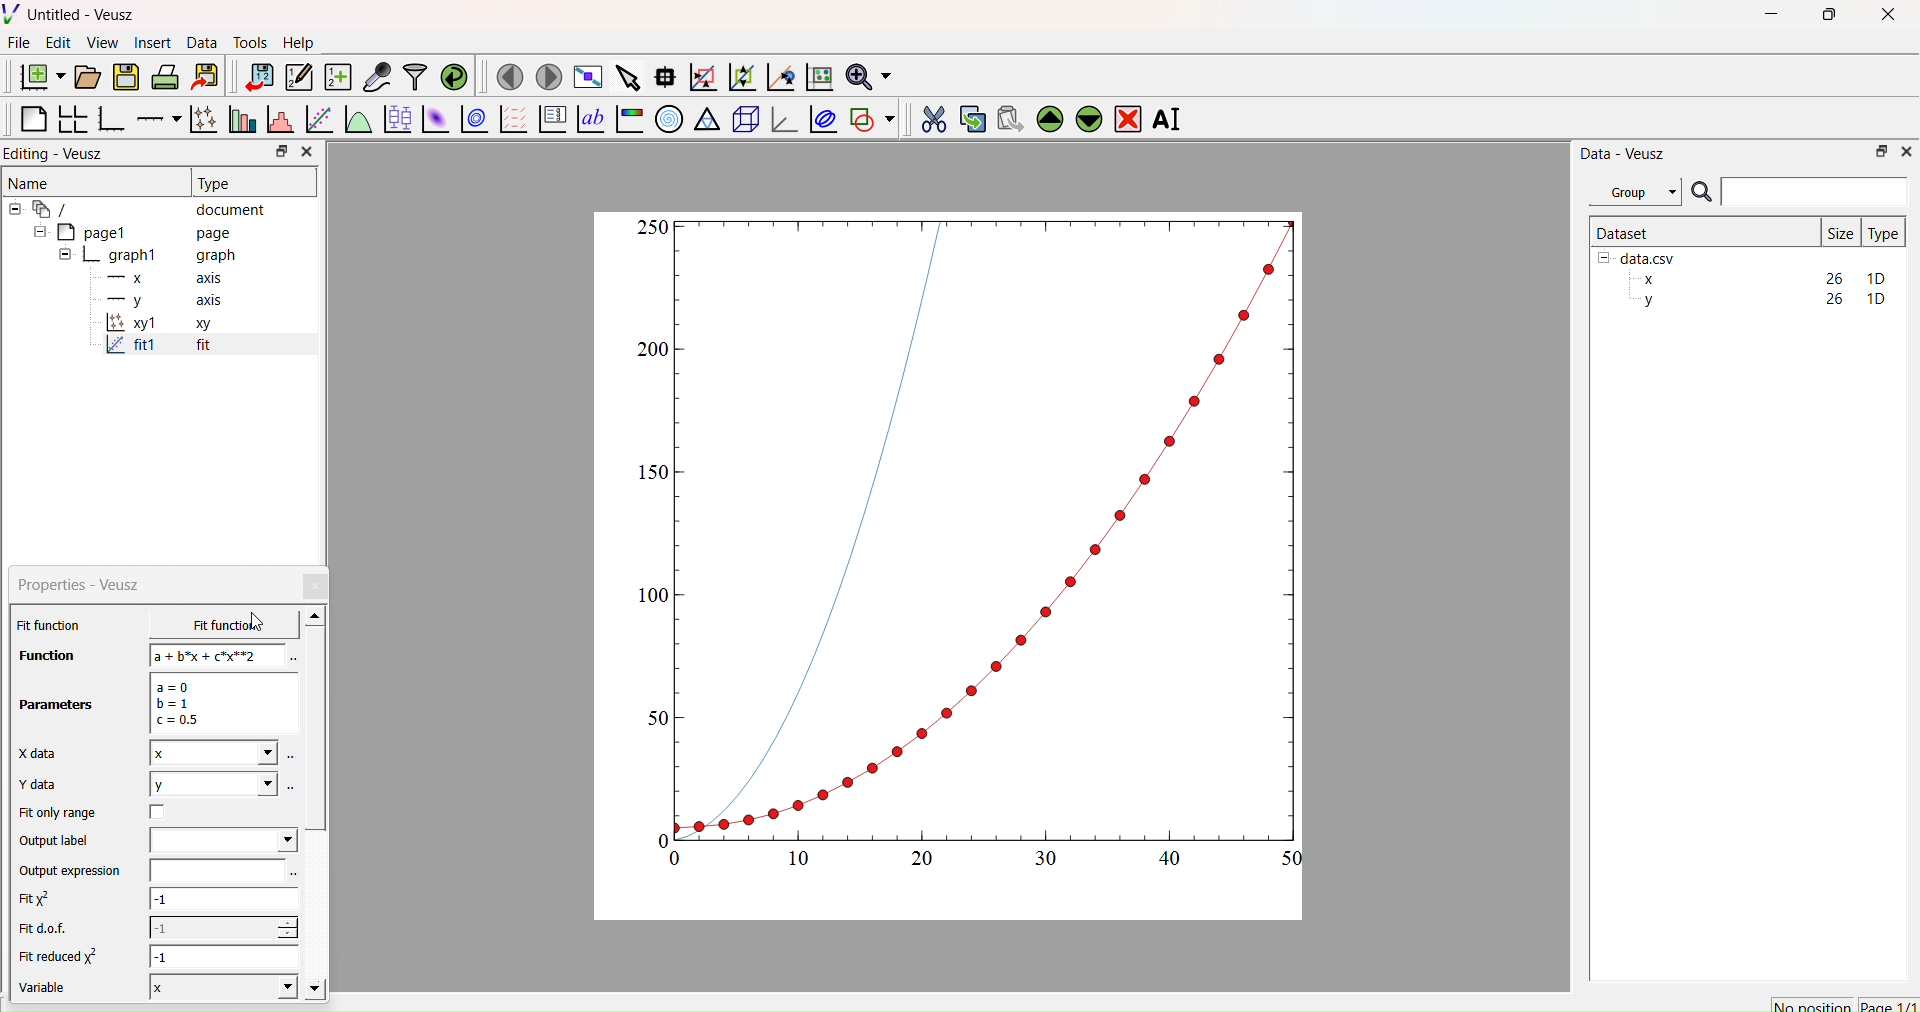  What do you see at coordinates (277, 153) in the screenshot?
I see `Restore down` at bounding box center [277, 153].